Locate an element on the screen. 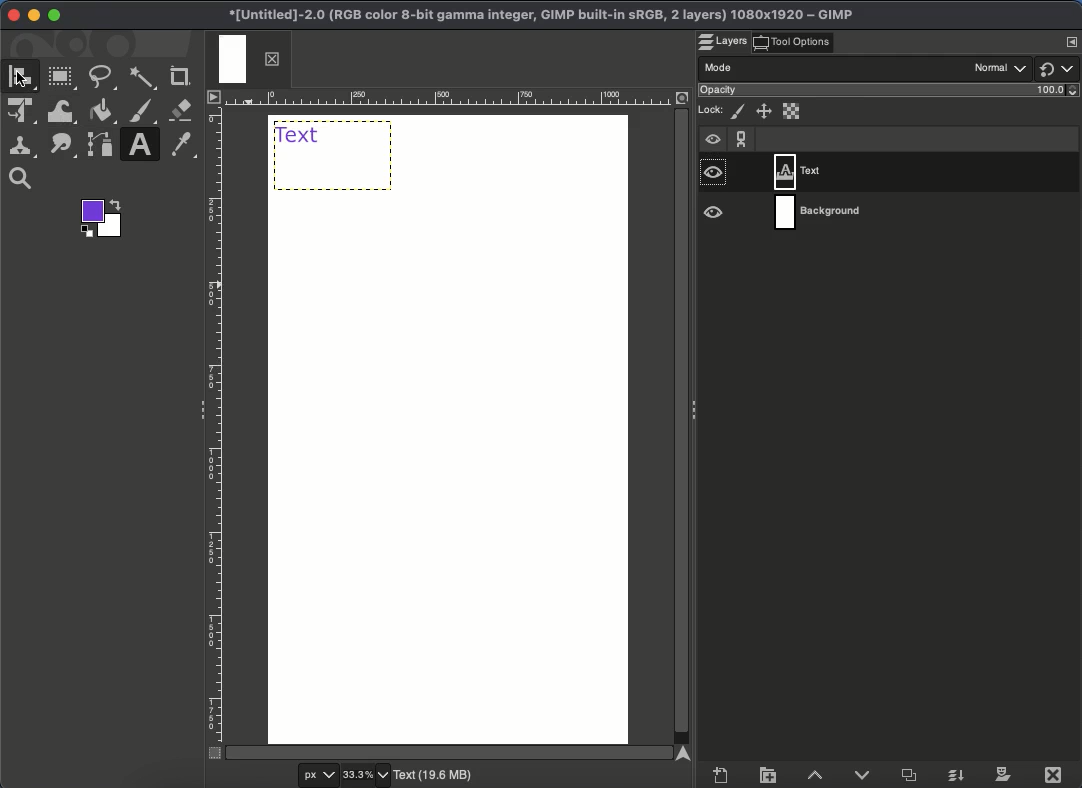  Layer 2 is located at coordinates (927, 212).